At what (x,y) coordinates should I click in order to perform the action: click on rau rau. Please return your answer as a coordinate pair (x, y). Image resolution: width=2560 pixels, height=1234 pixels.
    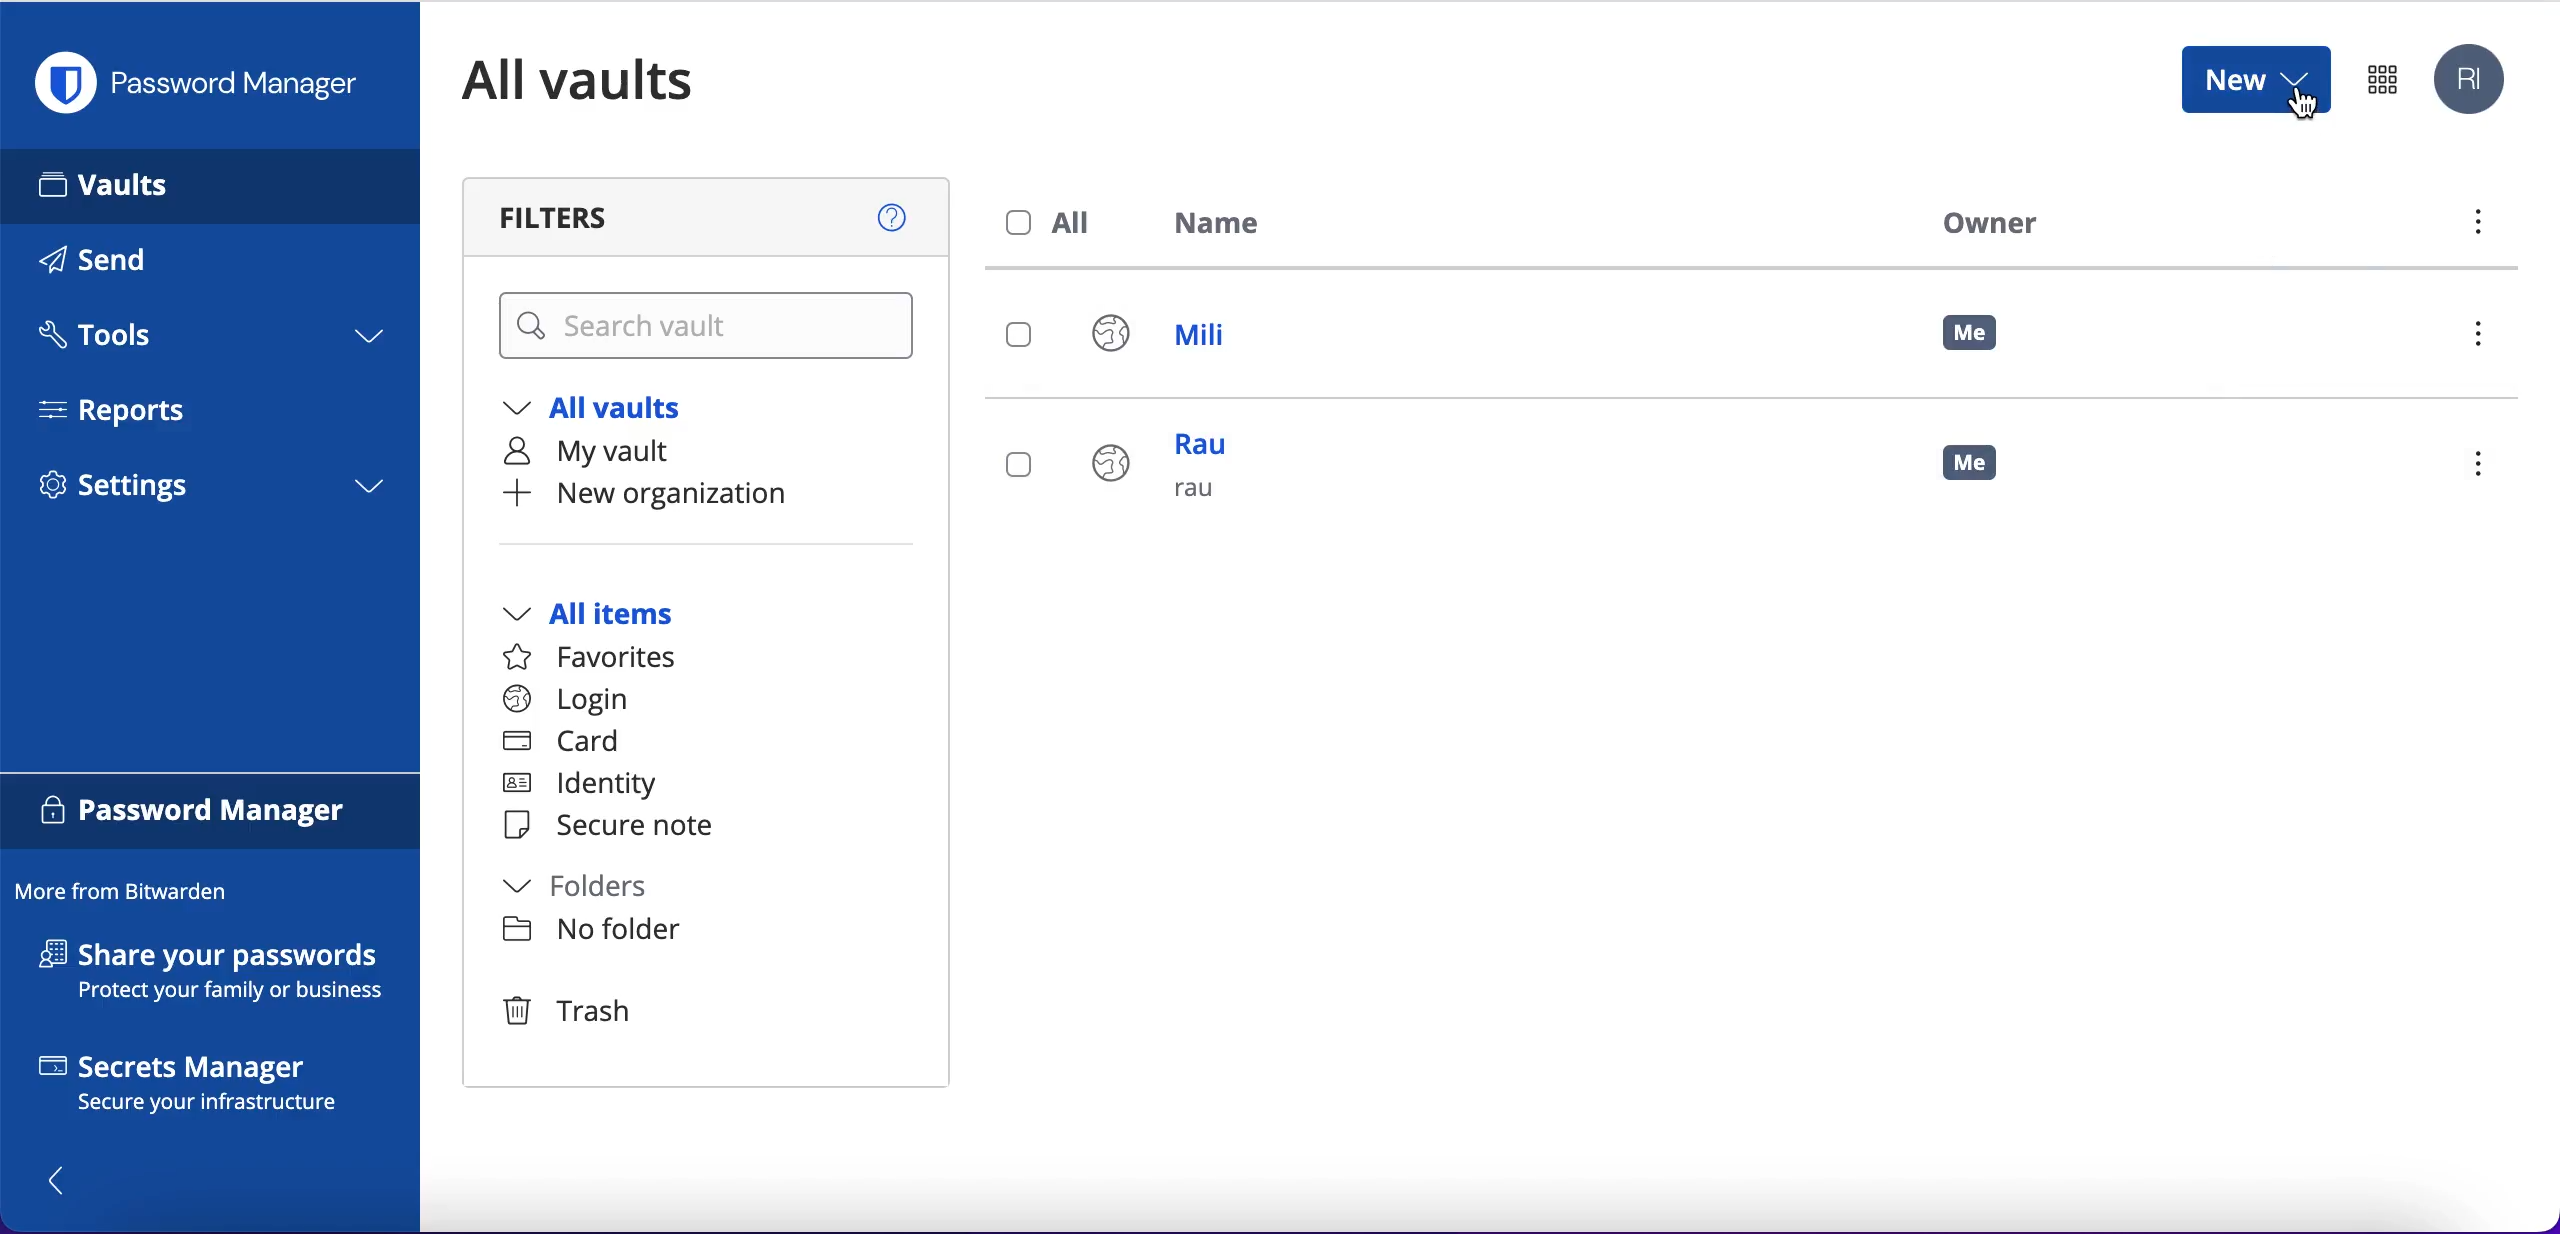
    Looking at the image, I should click on (1171, 470).